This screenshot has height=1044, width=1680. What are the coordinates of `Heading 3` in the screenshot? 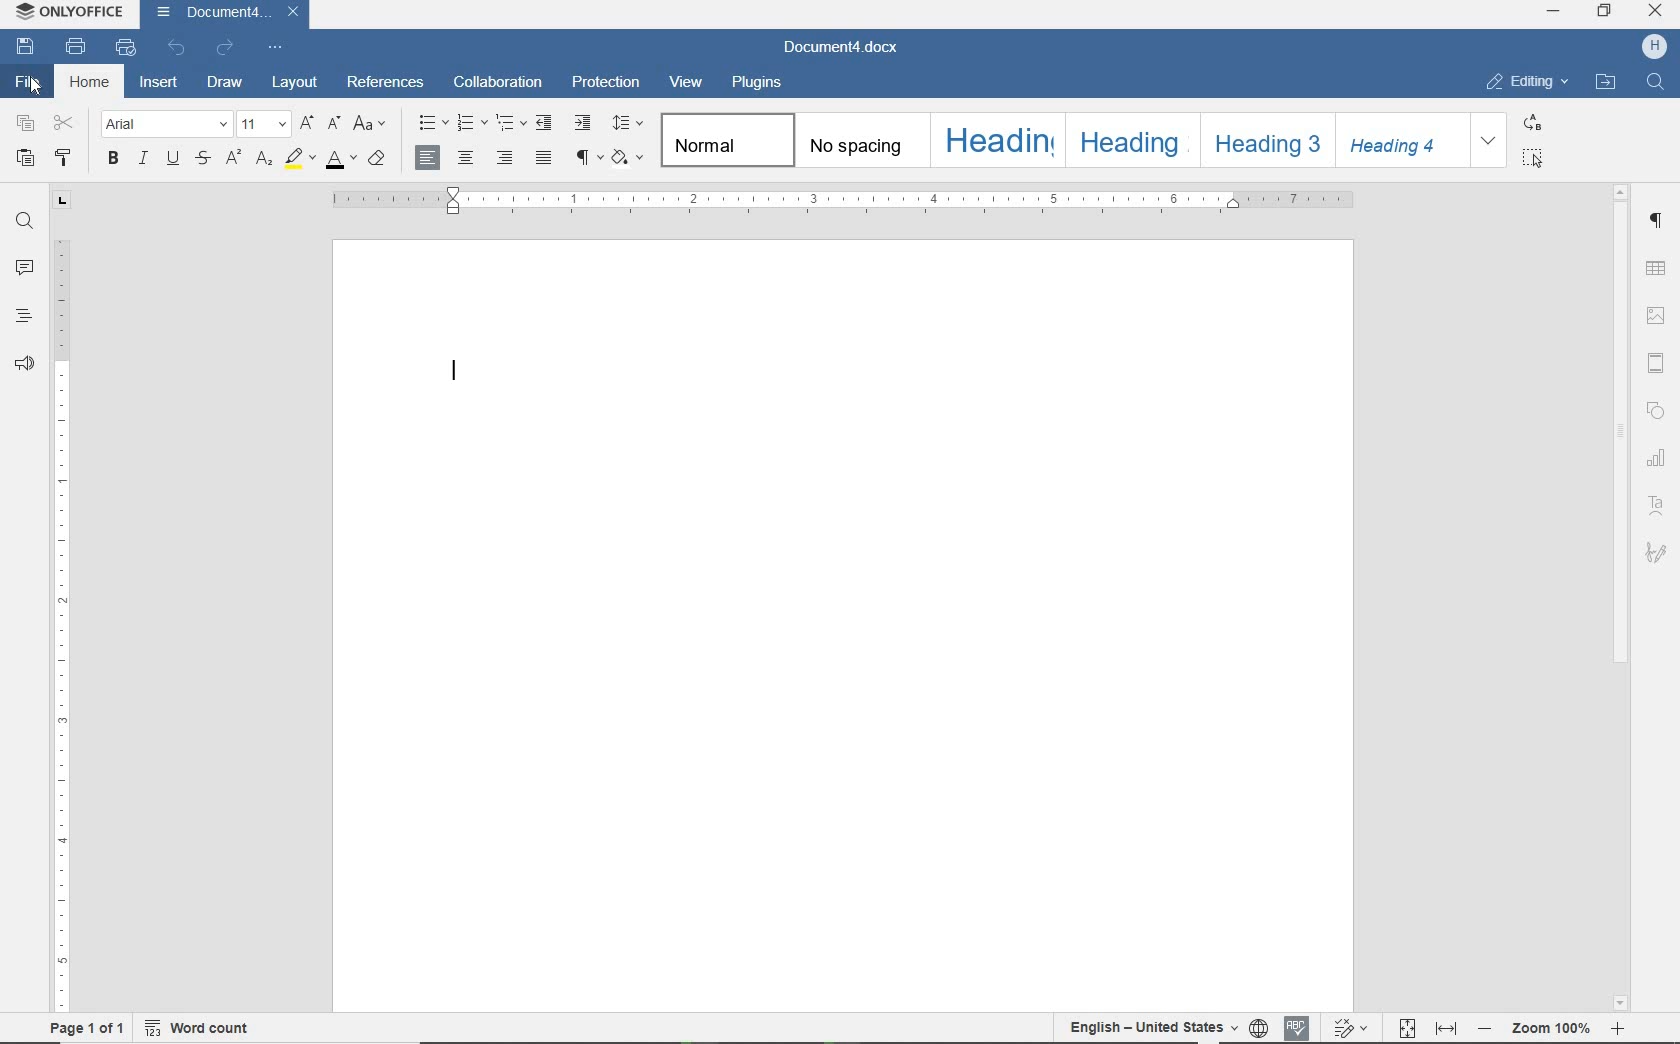 It's located at (1269, 141).